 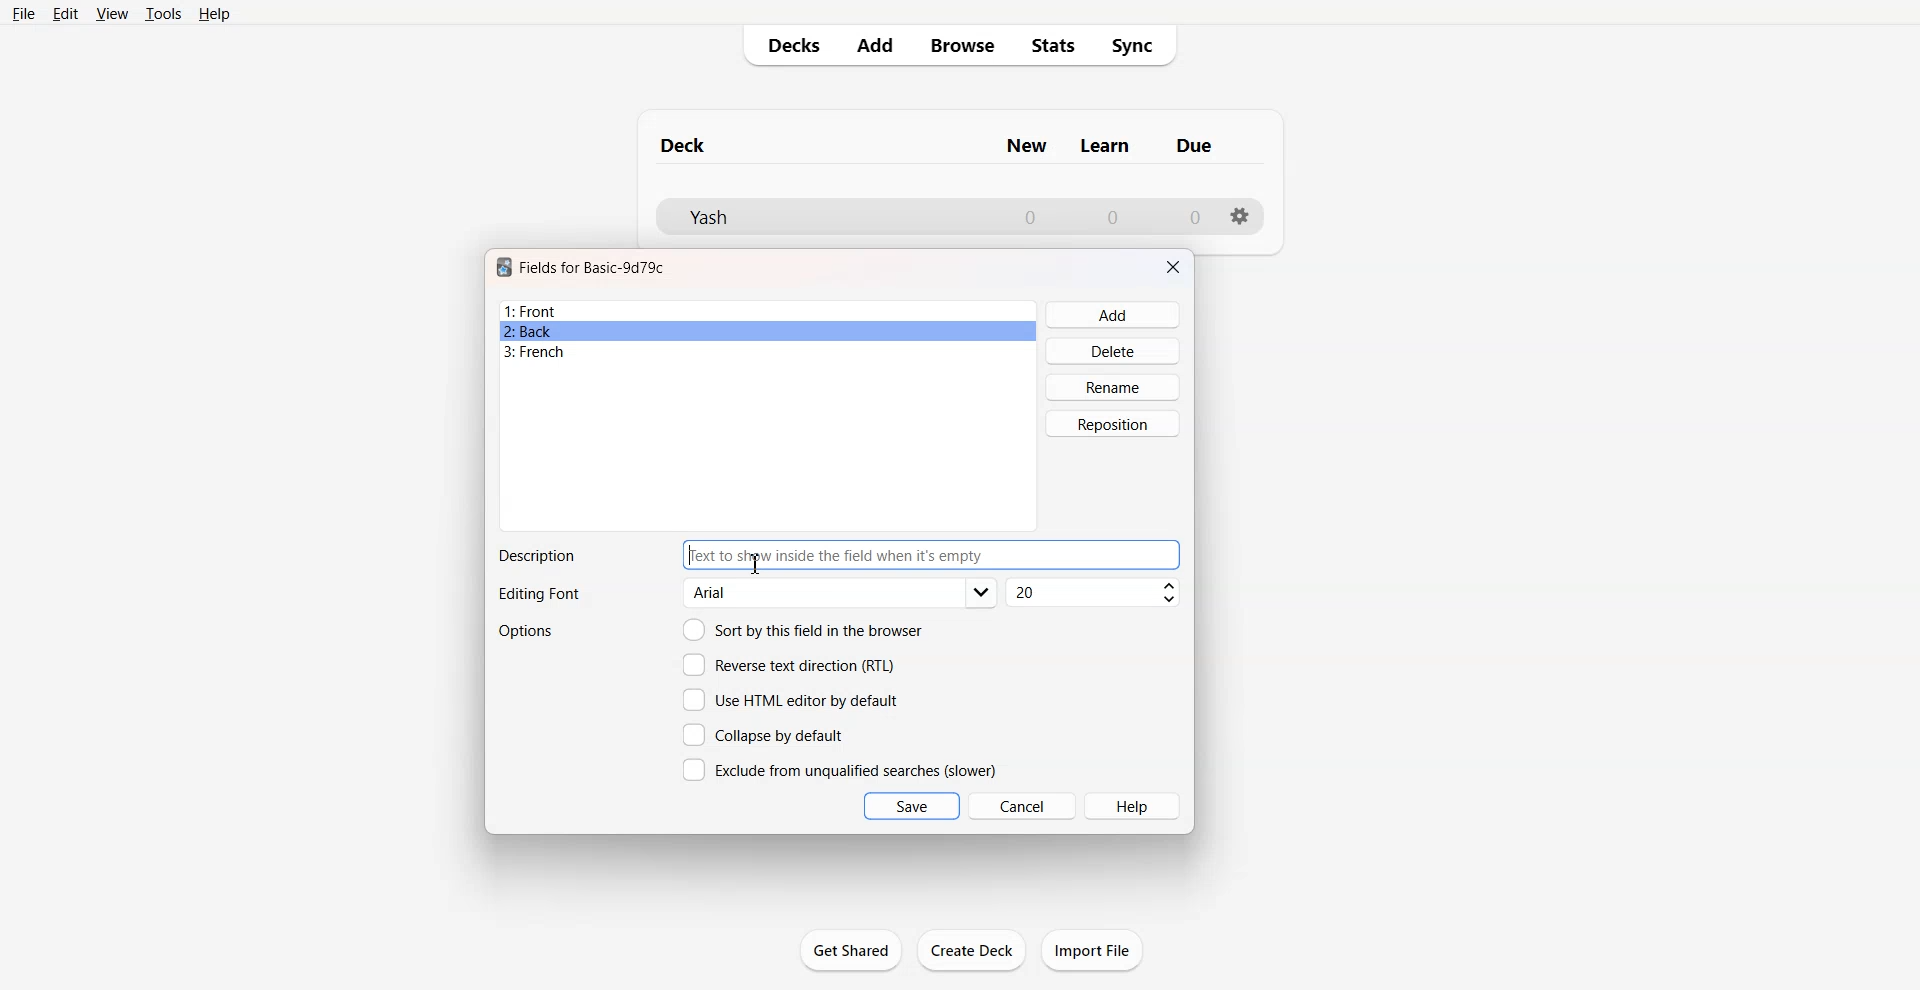 I want to click on Delete, so click(x=1114, y=350).